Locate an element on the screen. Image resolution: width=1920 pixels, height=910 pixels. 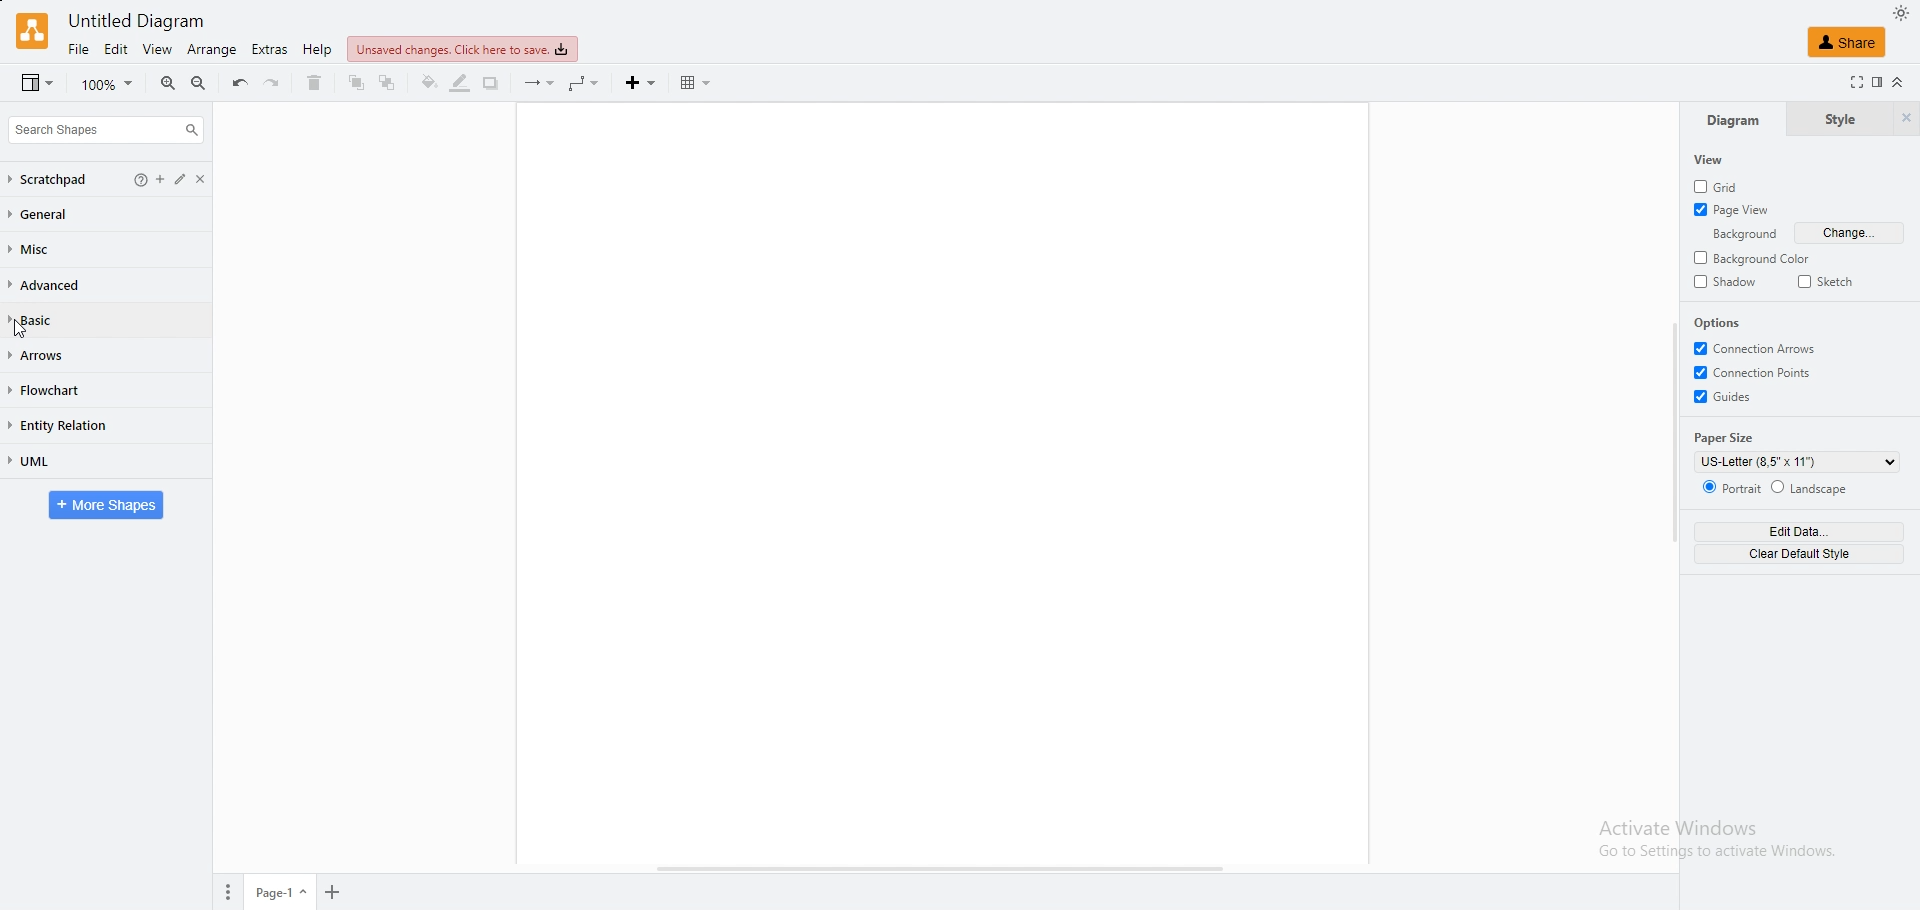
clear default style is located at coordinates (1797, 554).